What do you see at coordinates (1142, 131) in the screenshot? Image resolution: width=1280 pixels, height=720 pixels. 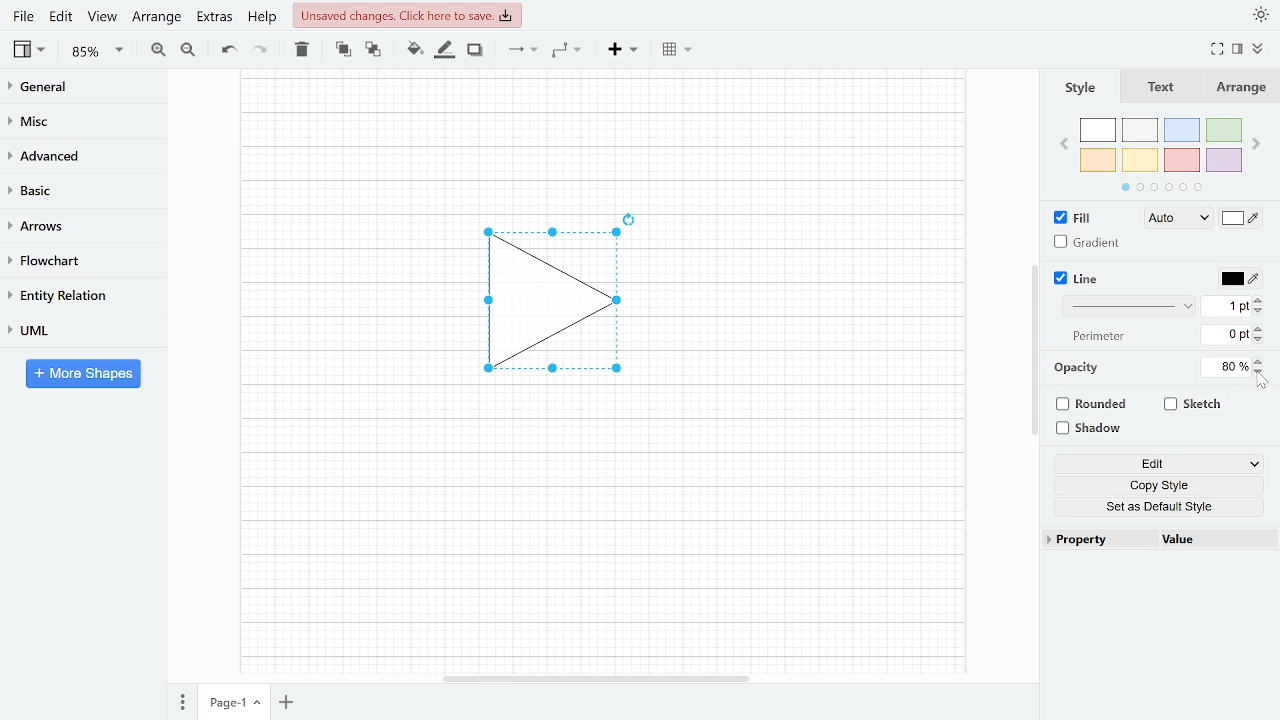 I see `ash` at bounding box center [1142, 131].